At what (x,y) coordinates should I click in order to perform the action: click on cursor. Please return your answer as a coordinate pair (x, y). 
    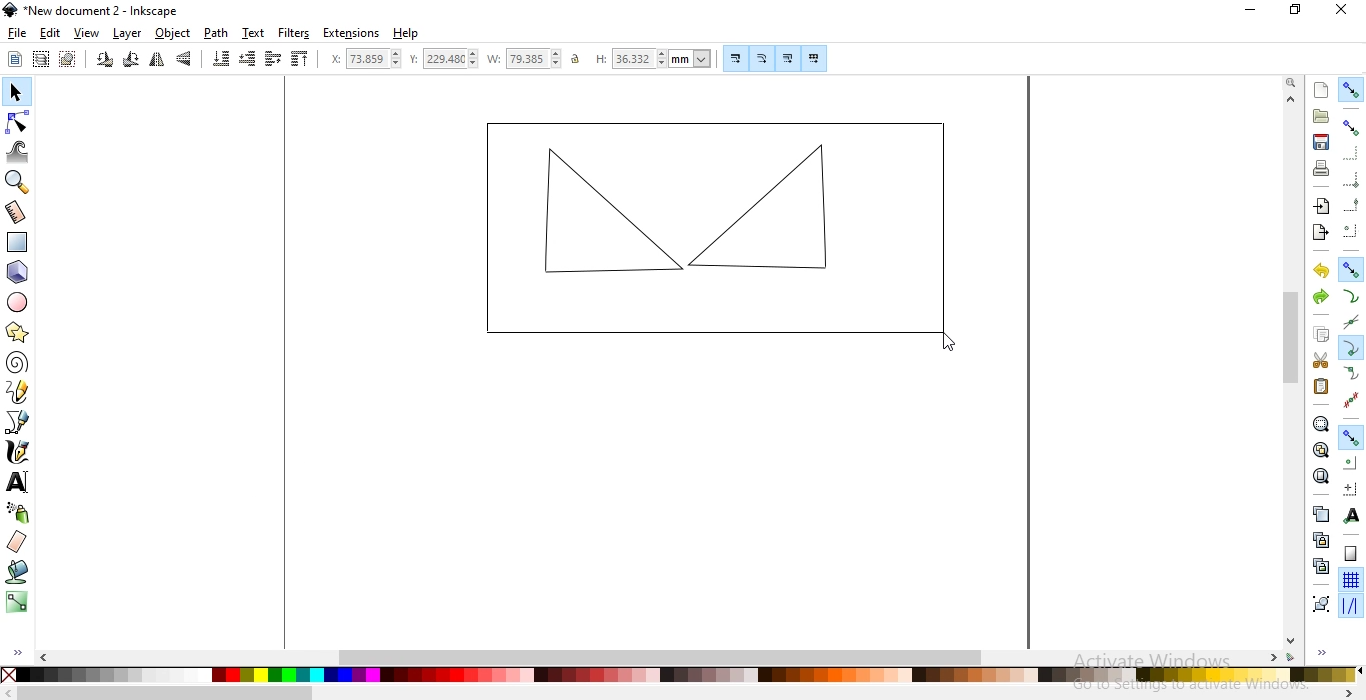
    Looking at the image, I should click on (948, 342).